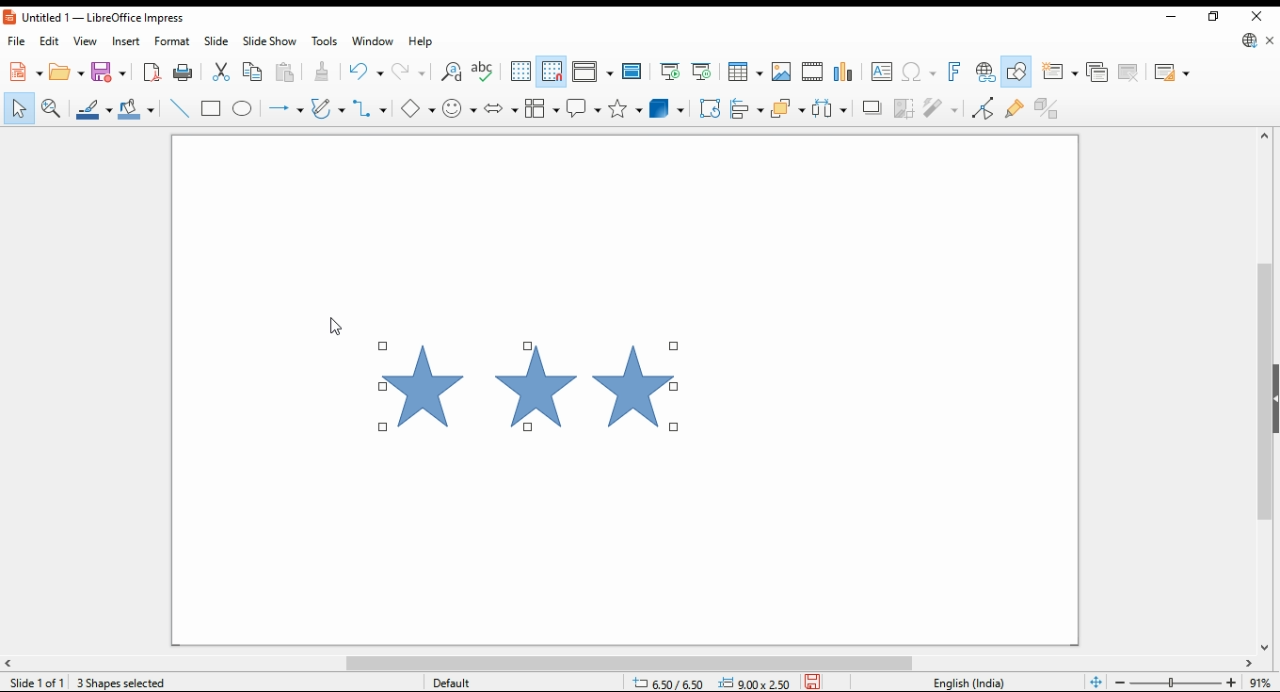 This screenshot has width=1280, height=692. I want to click on arrange, so click(789, 108).